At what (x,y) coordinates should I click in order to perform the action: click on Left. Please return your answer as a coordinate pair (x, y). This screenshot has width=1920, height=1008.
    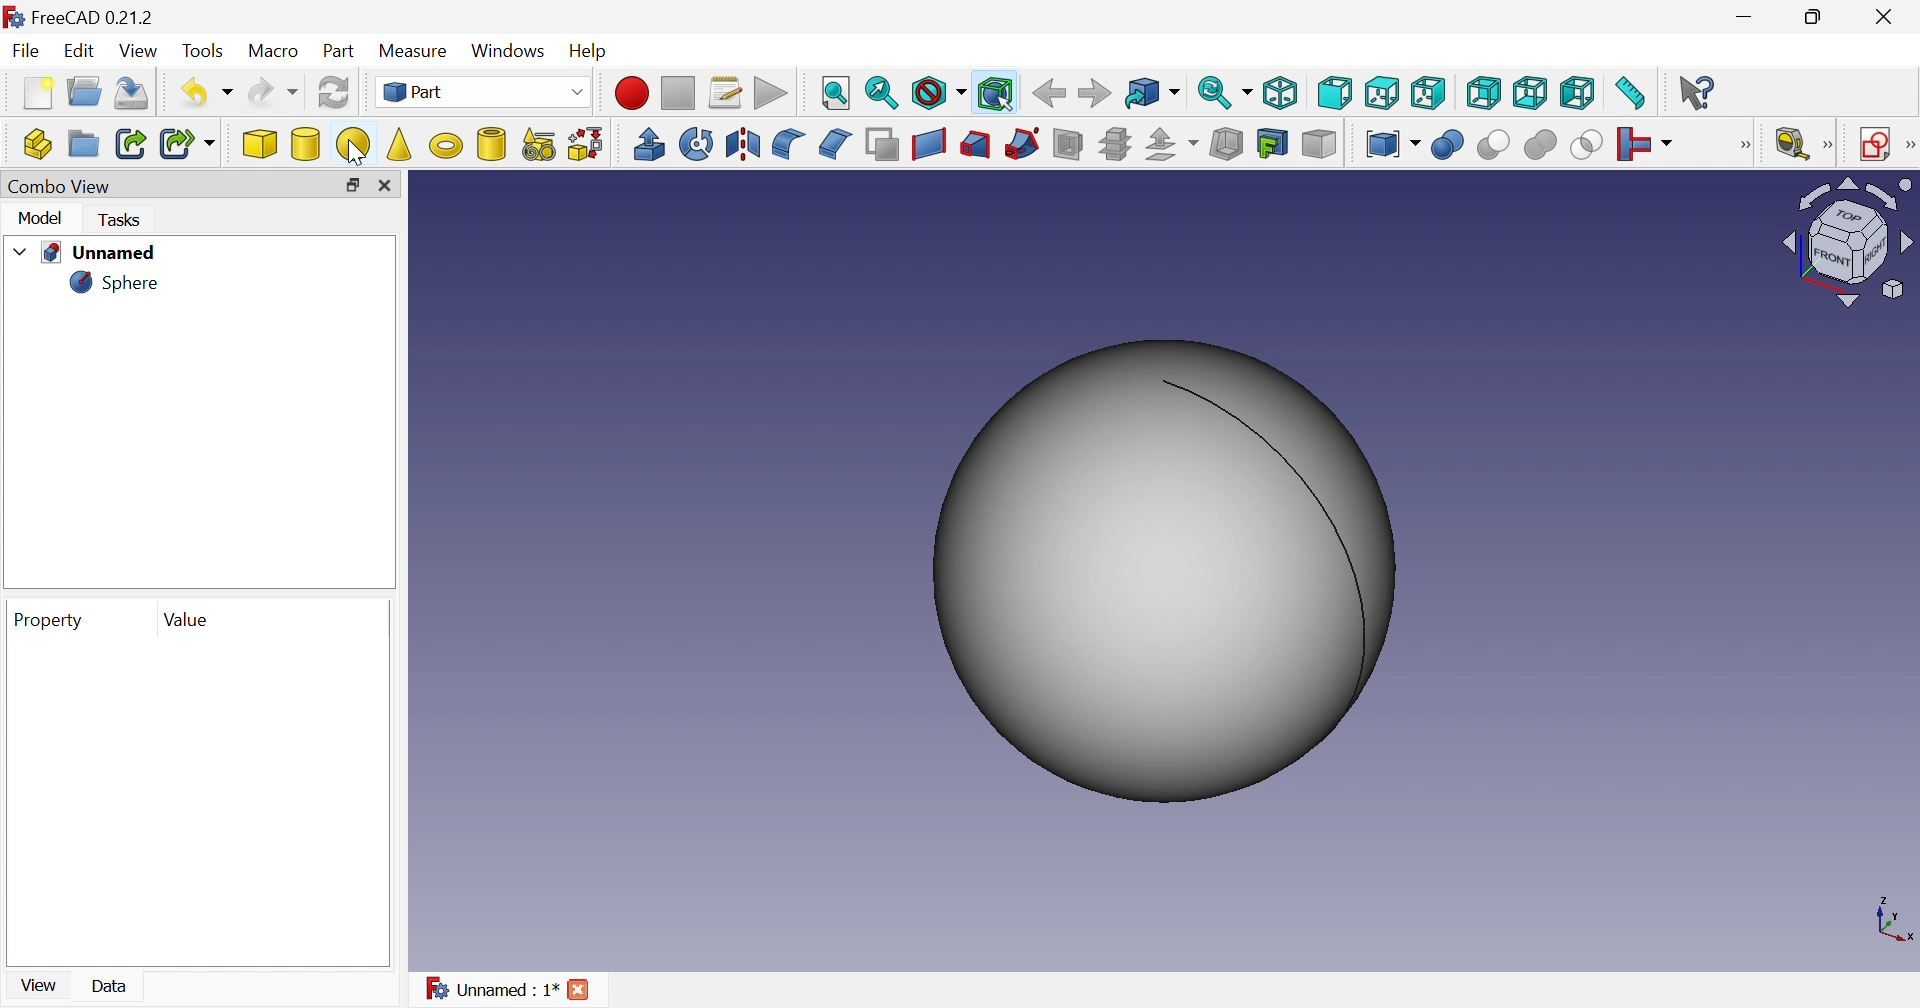
    Looking at the image, I should click on (1578, 92).